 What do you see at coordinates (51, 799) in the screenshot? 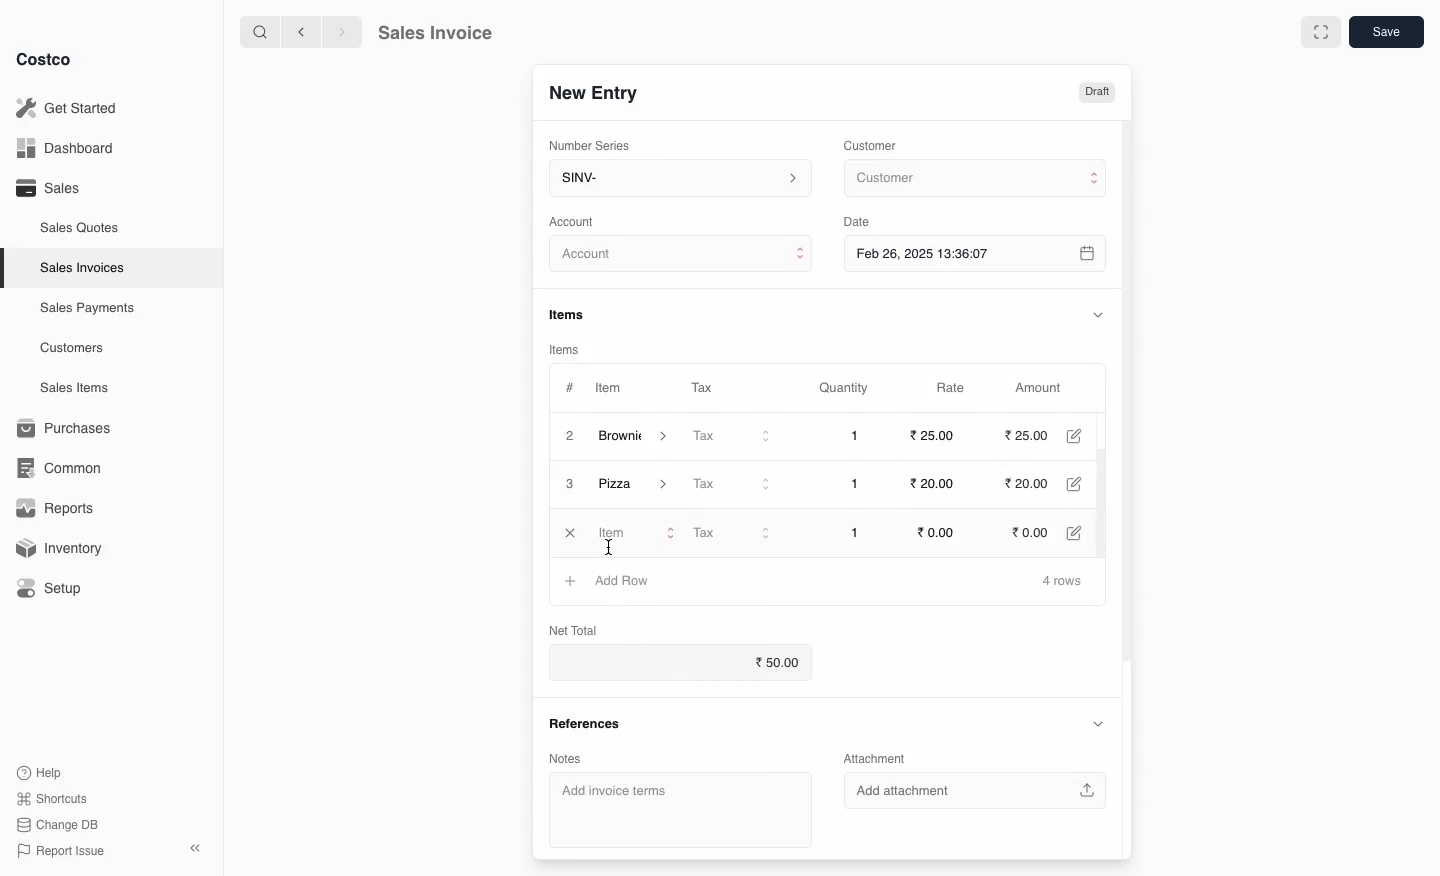
I see `Shortcuts` at bounding box center [51, 799].